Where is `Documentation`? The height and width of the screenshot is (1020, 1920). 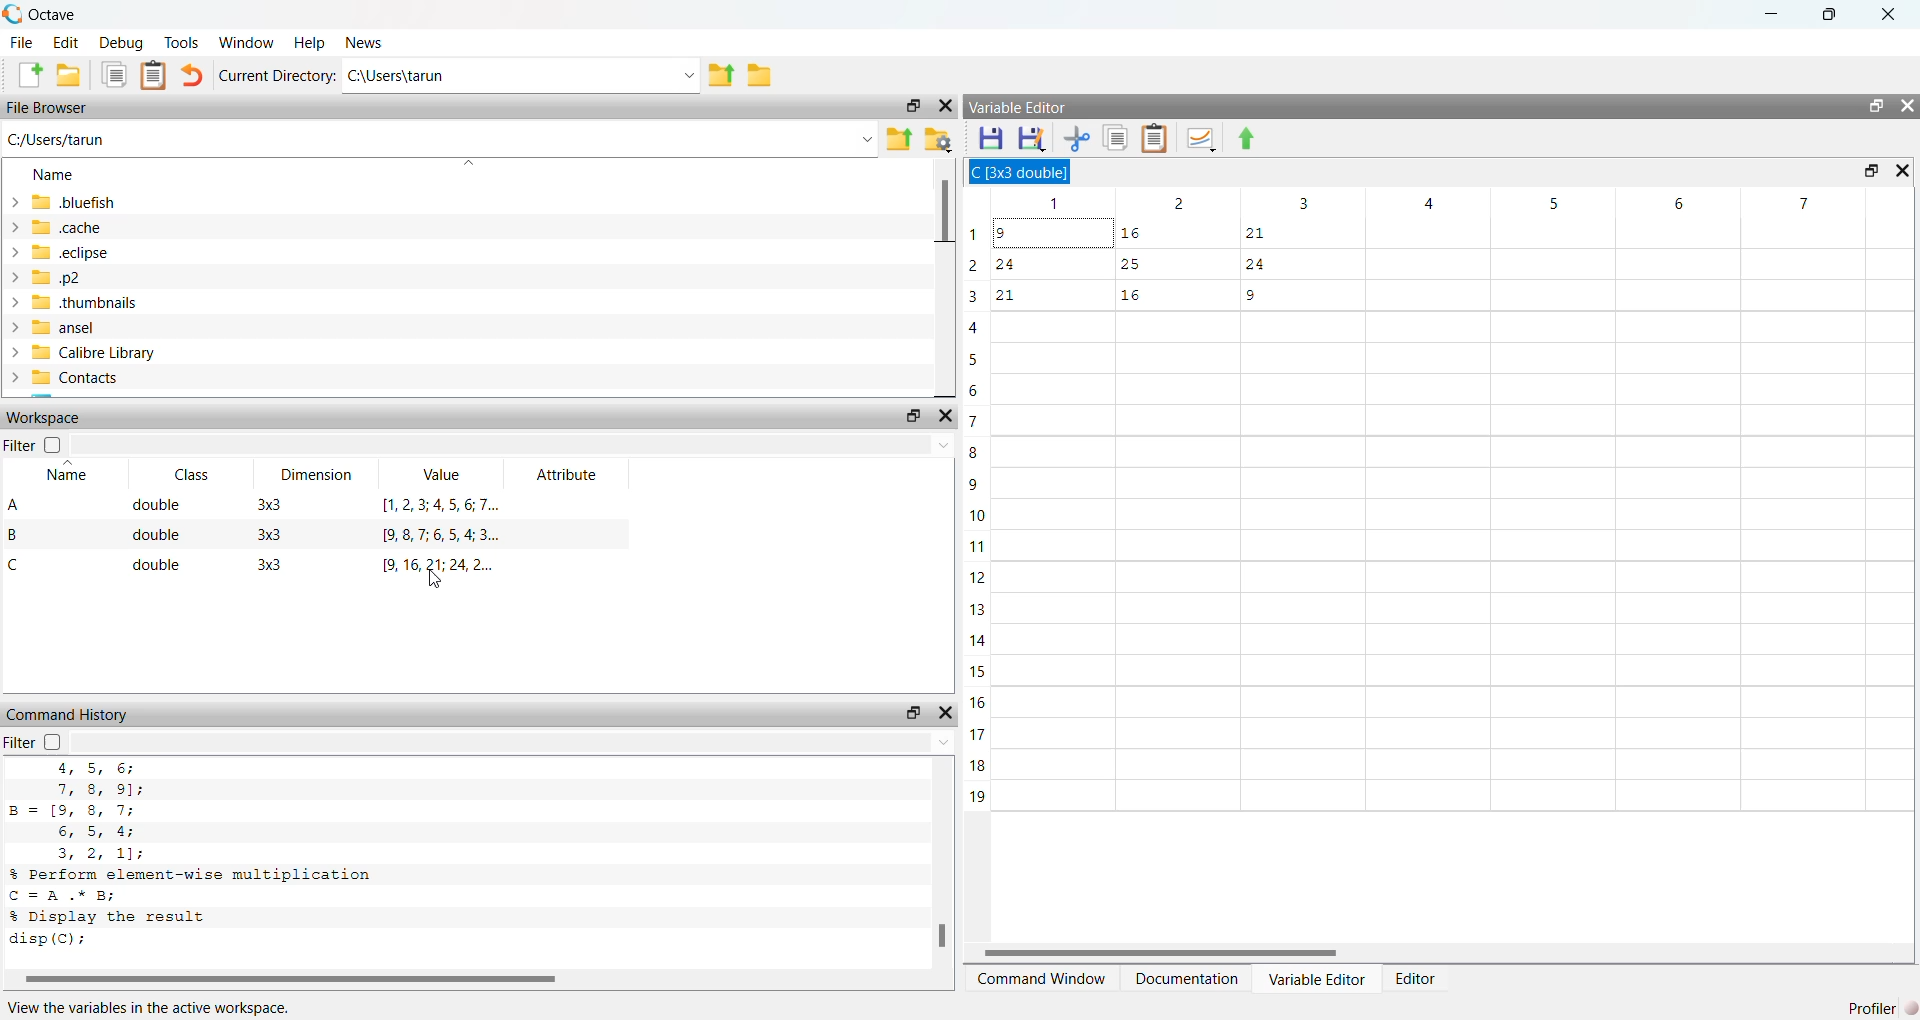
Documentation is located at coordinates (1189, 980).